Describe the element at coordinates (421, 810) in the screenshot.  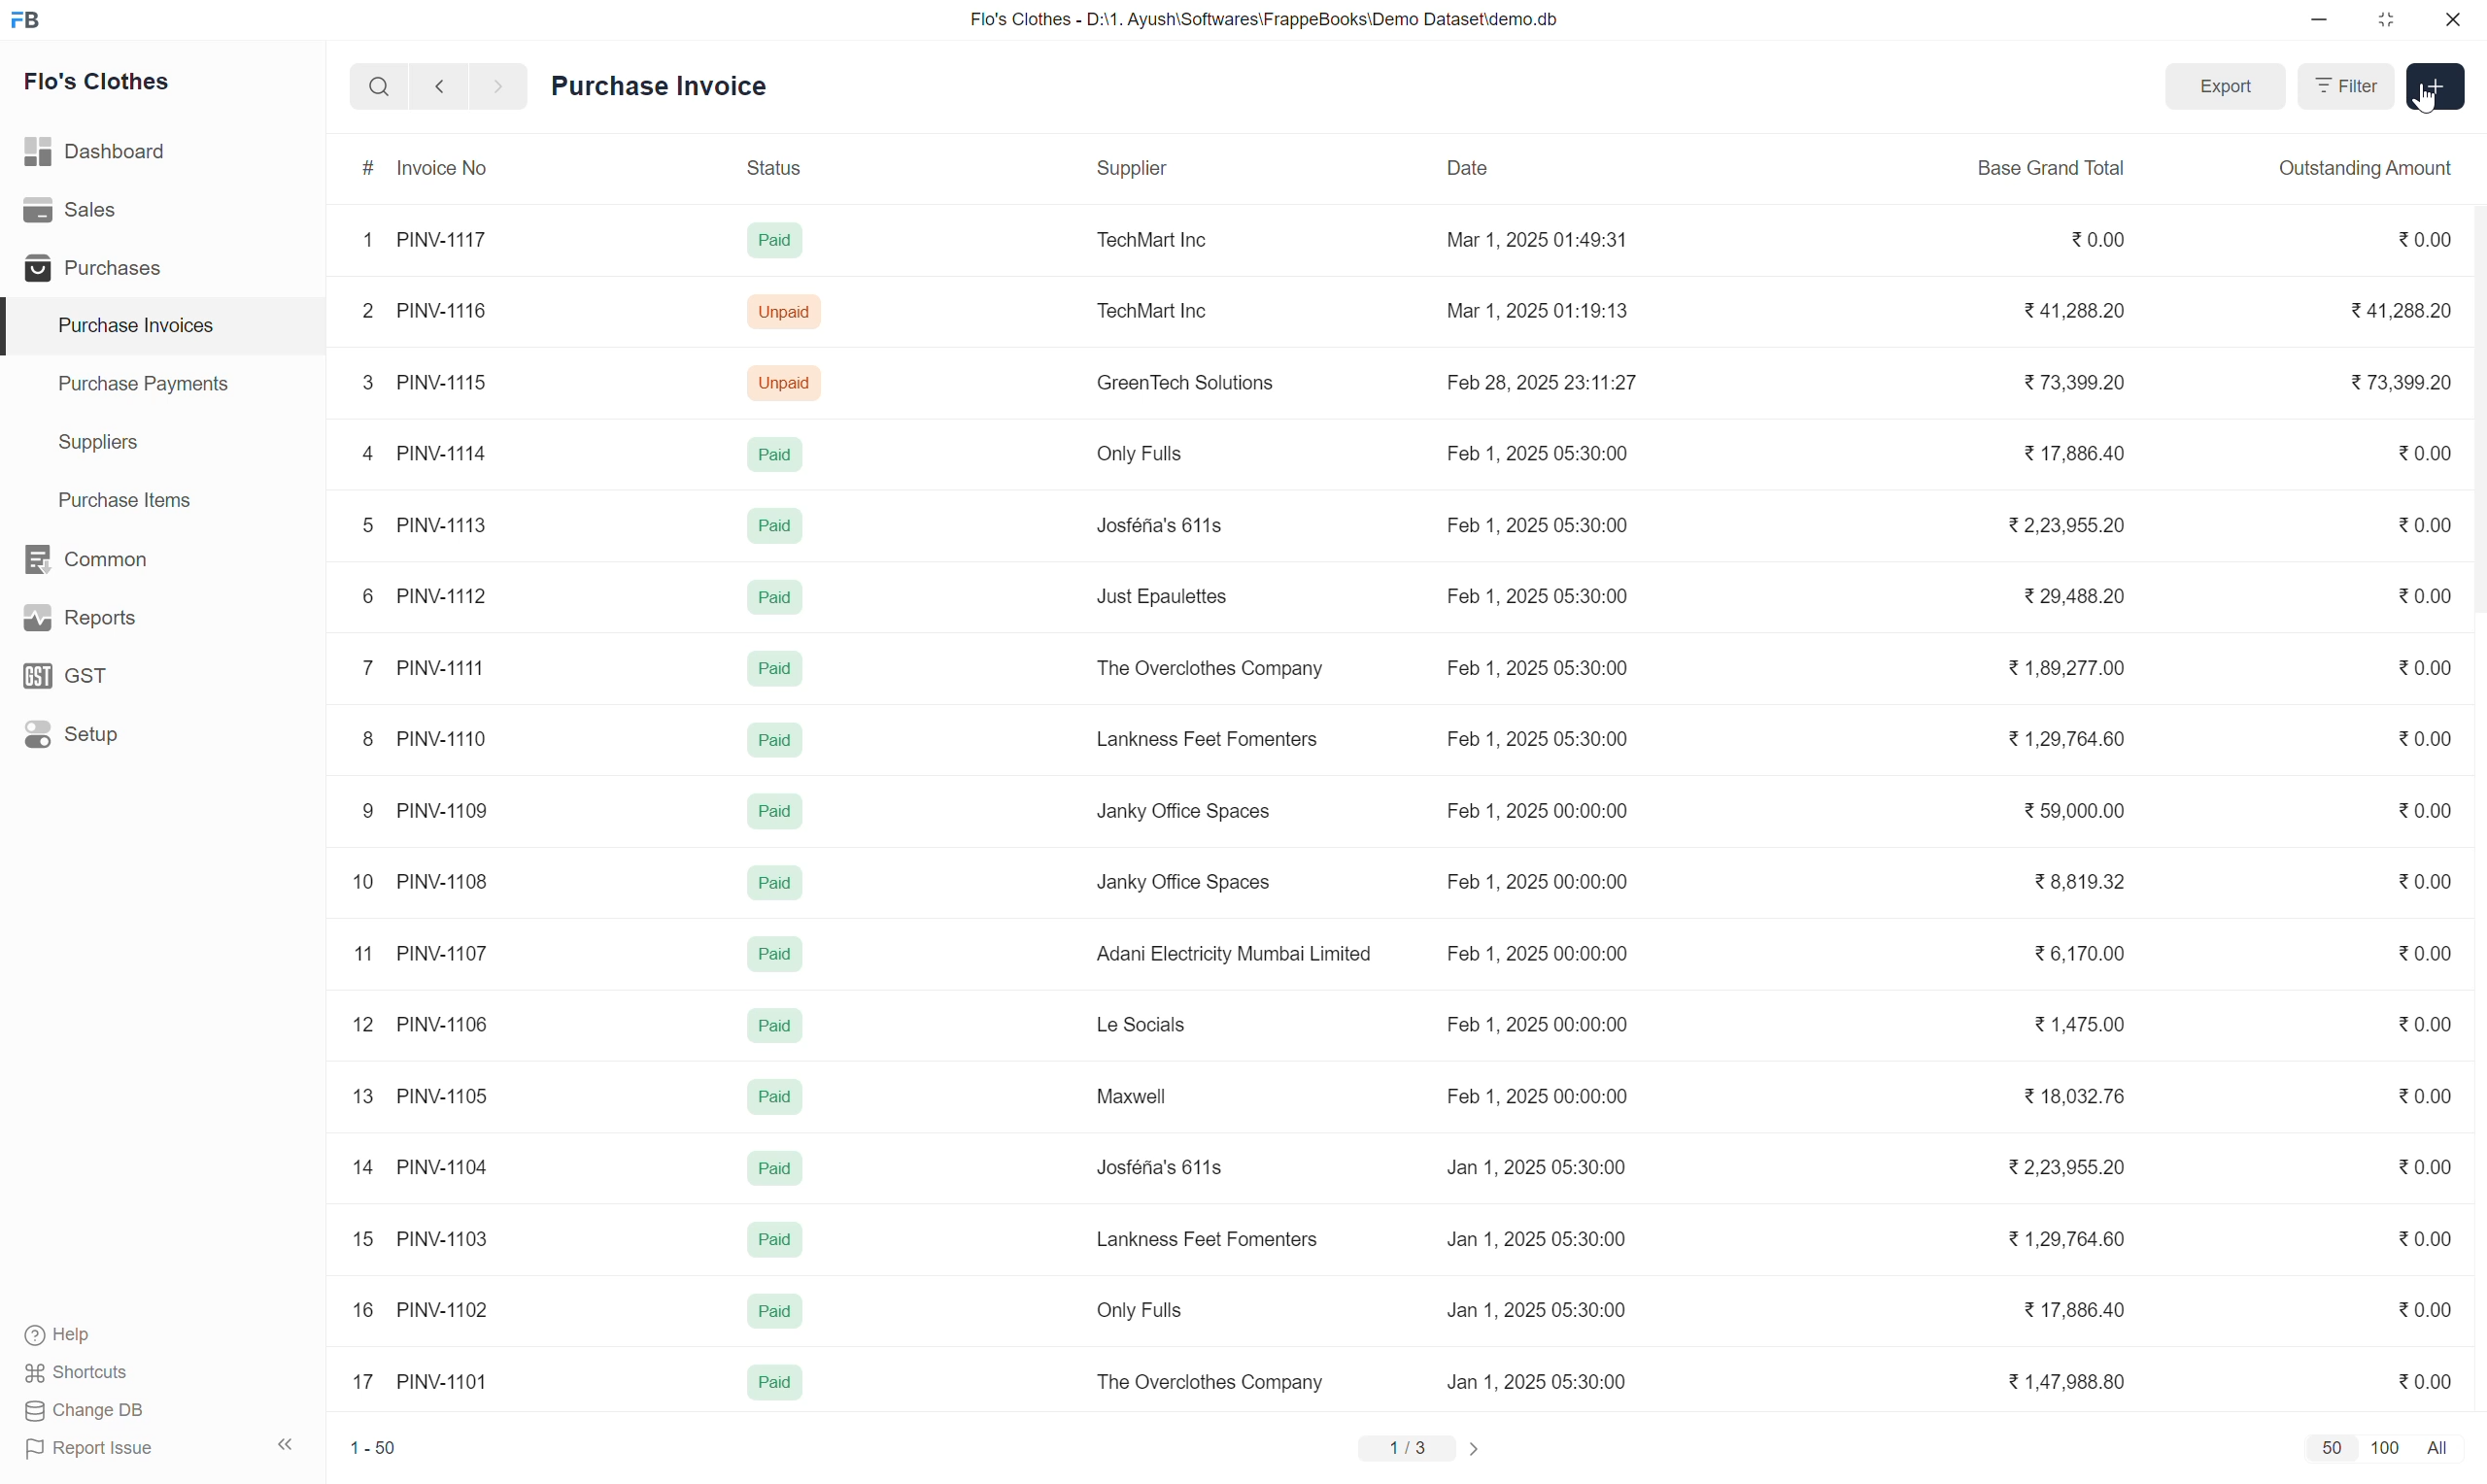
I see `9 PINV-1109` at that location.